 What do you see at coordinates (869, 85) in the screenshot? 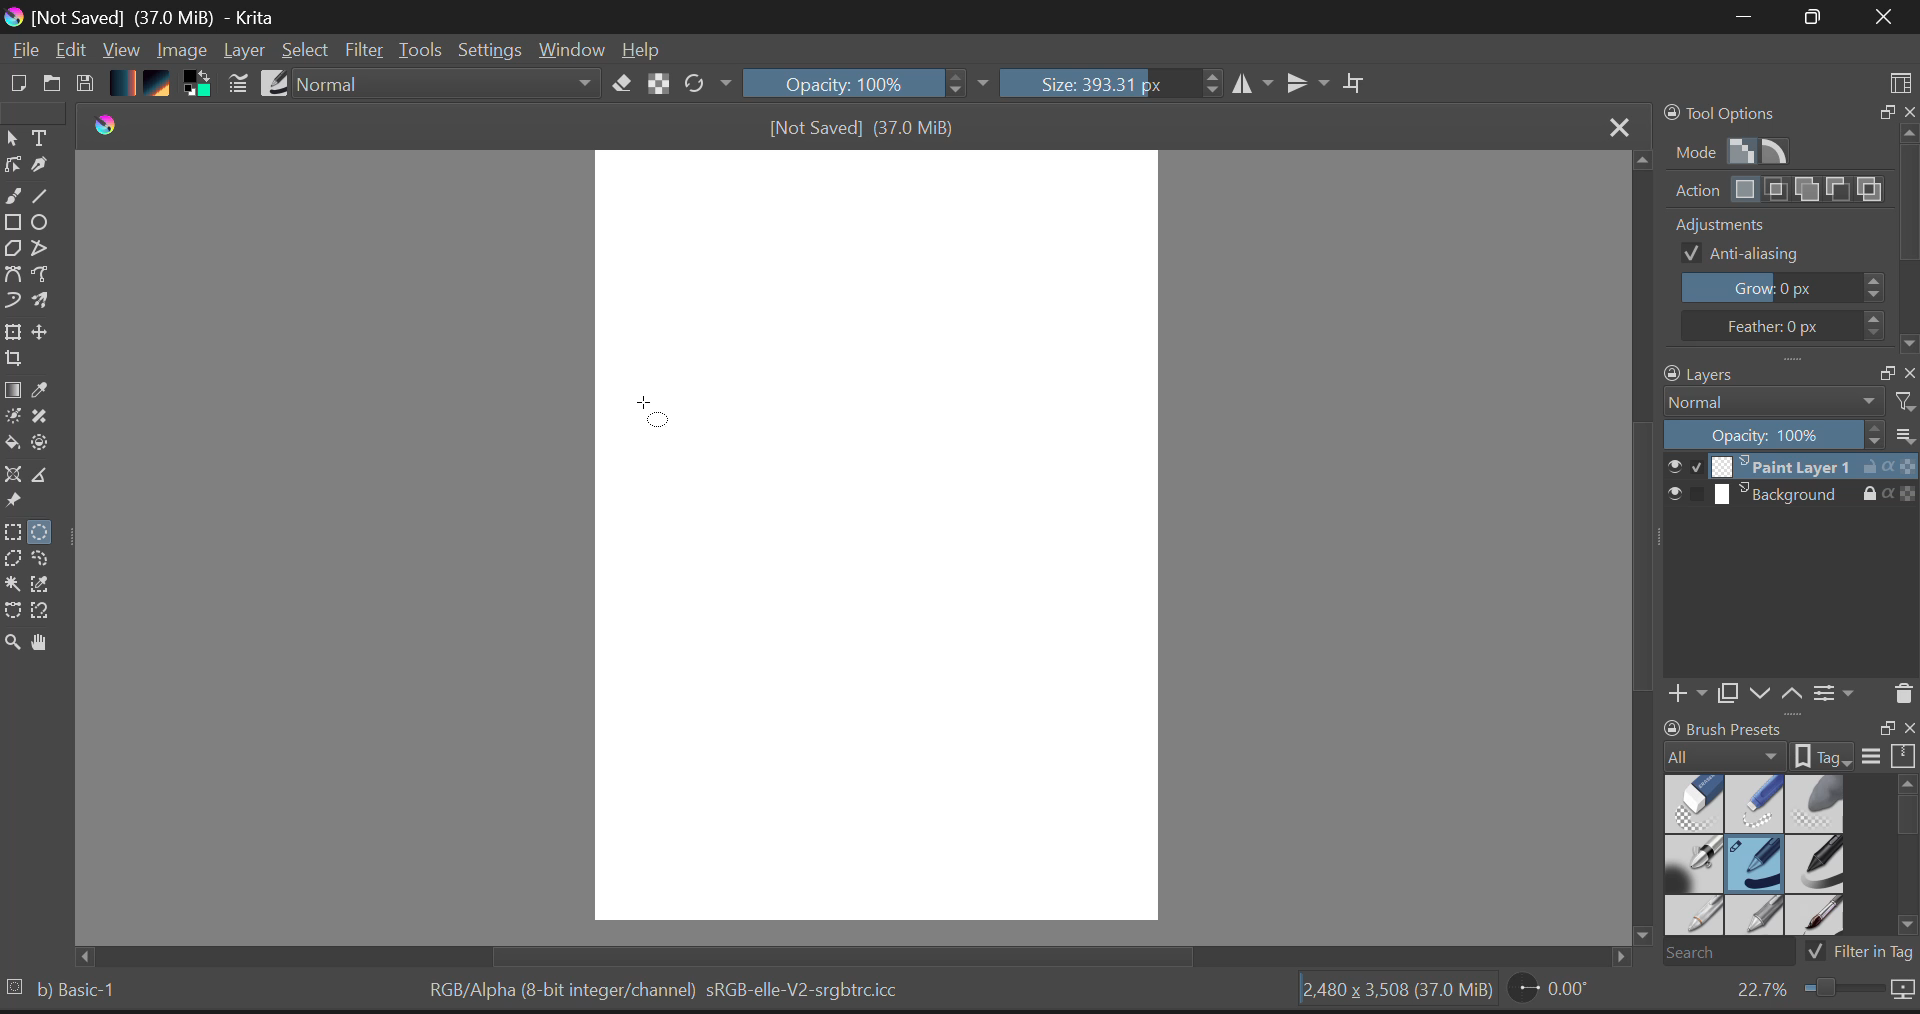
I see `Opacity` at bounding box center [869, 85].